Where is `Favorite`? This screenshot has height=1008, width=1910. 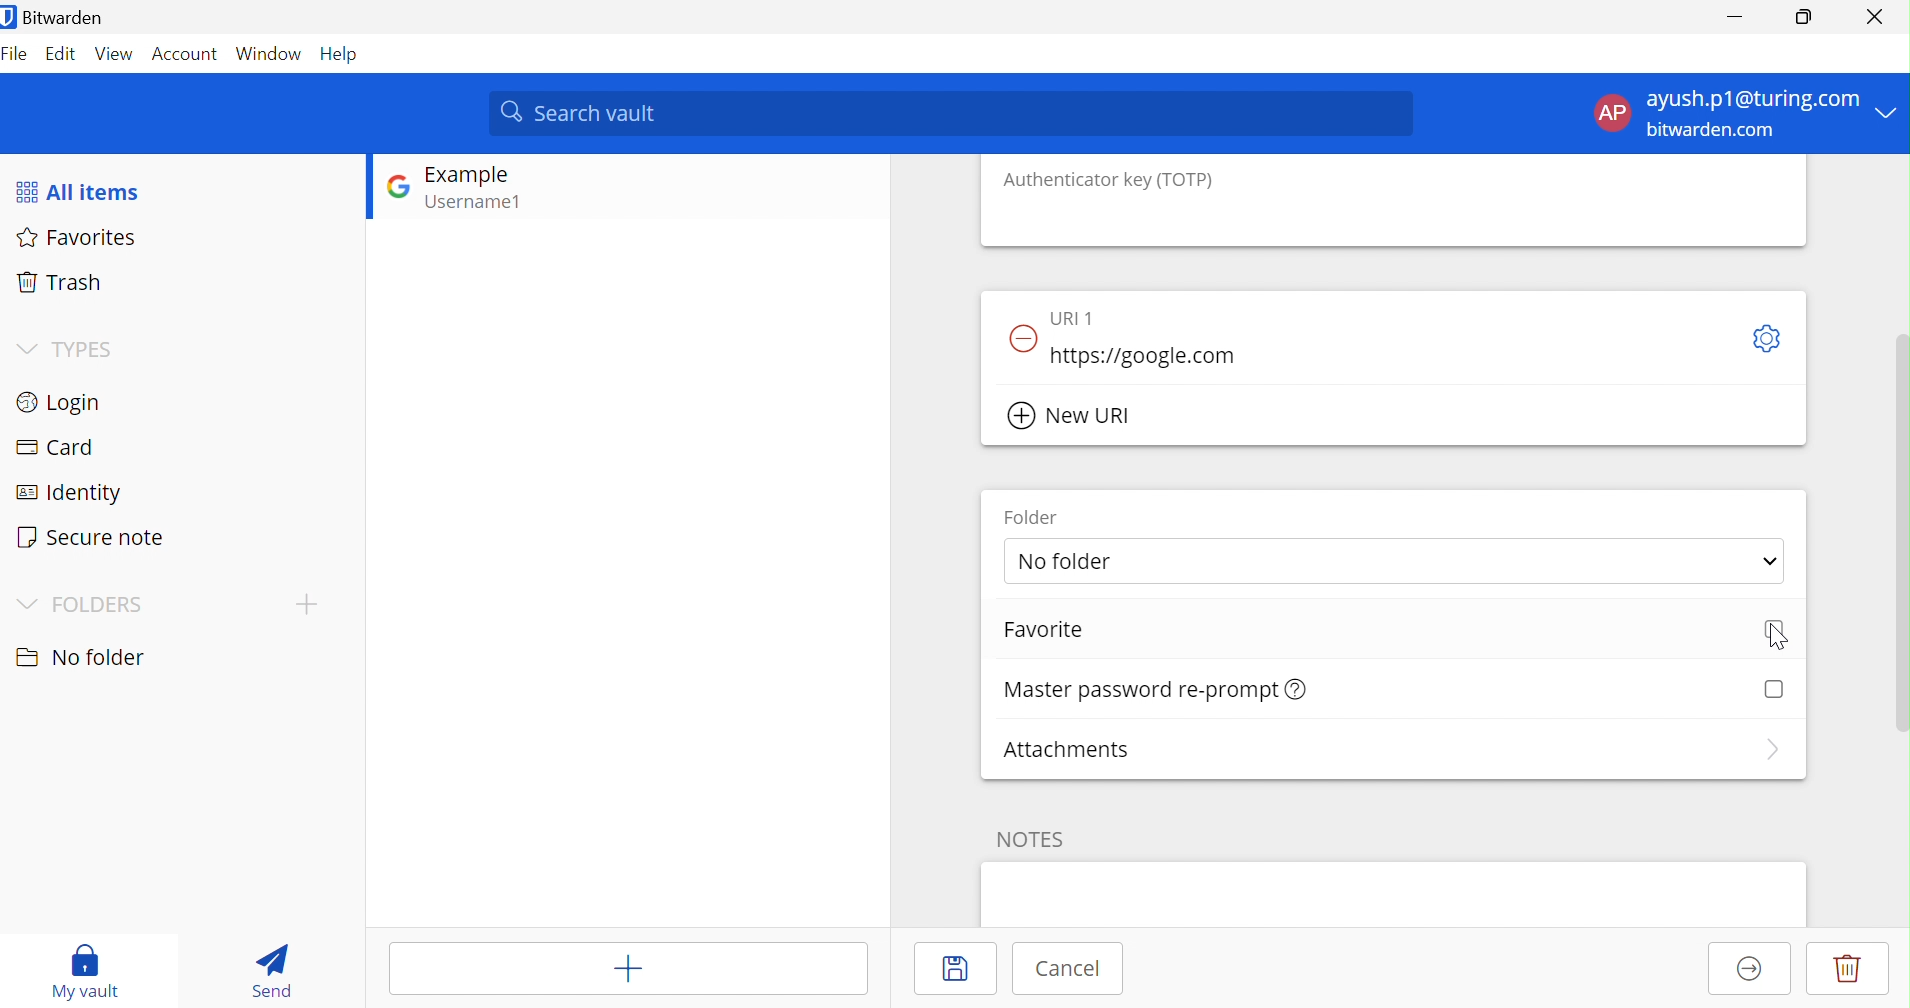 Favorite is located at coordinates (1043, 629).